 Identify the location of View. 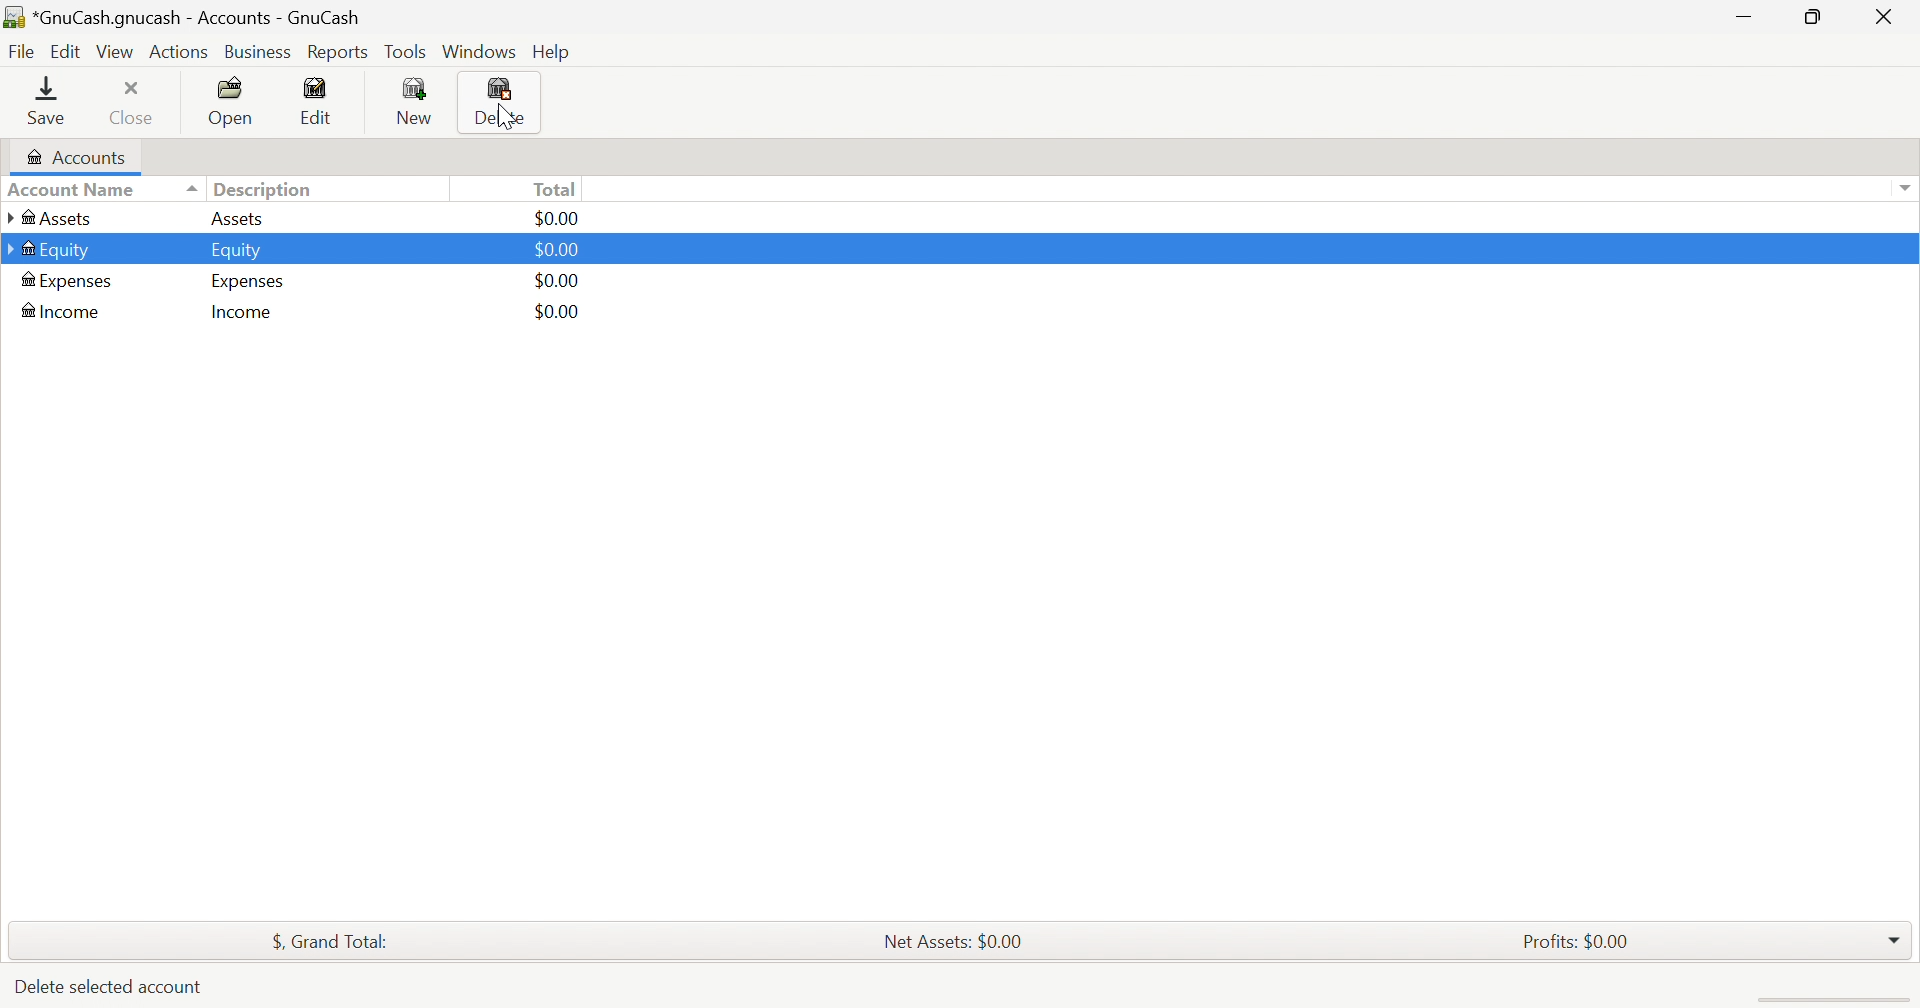
(116, 53).